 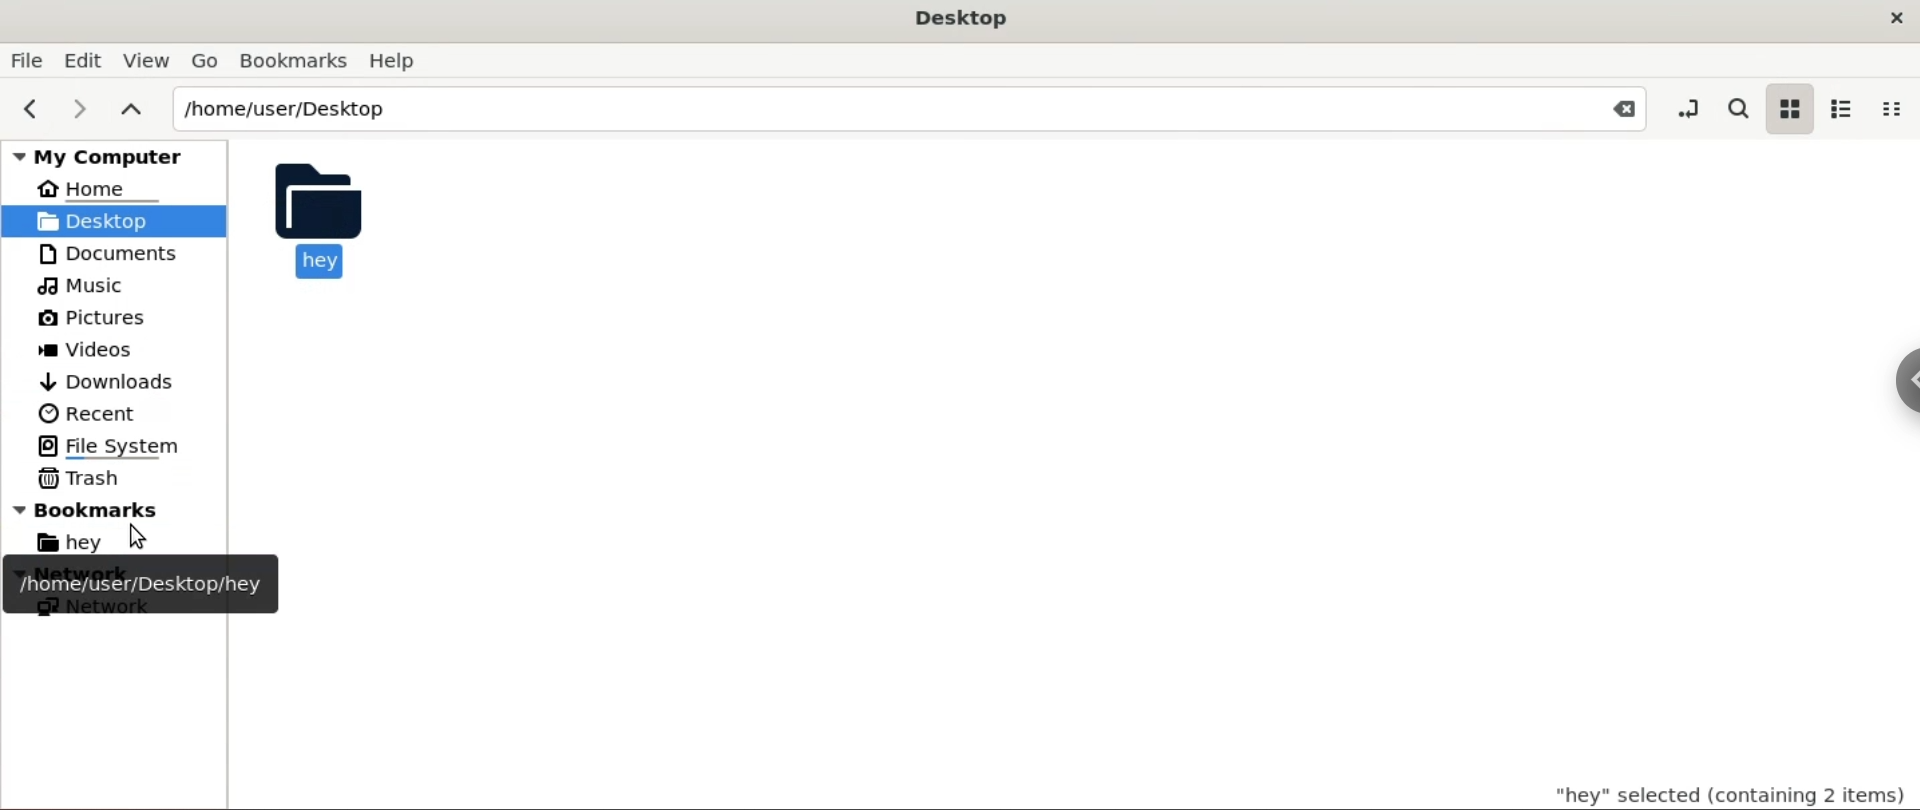 I want to click on close, so click(x=1888, y=20).